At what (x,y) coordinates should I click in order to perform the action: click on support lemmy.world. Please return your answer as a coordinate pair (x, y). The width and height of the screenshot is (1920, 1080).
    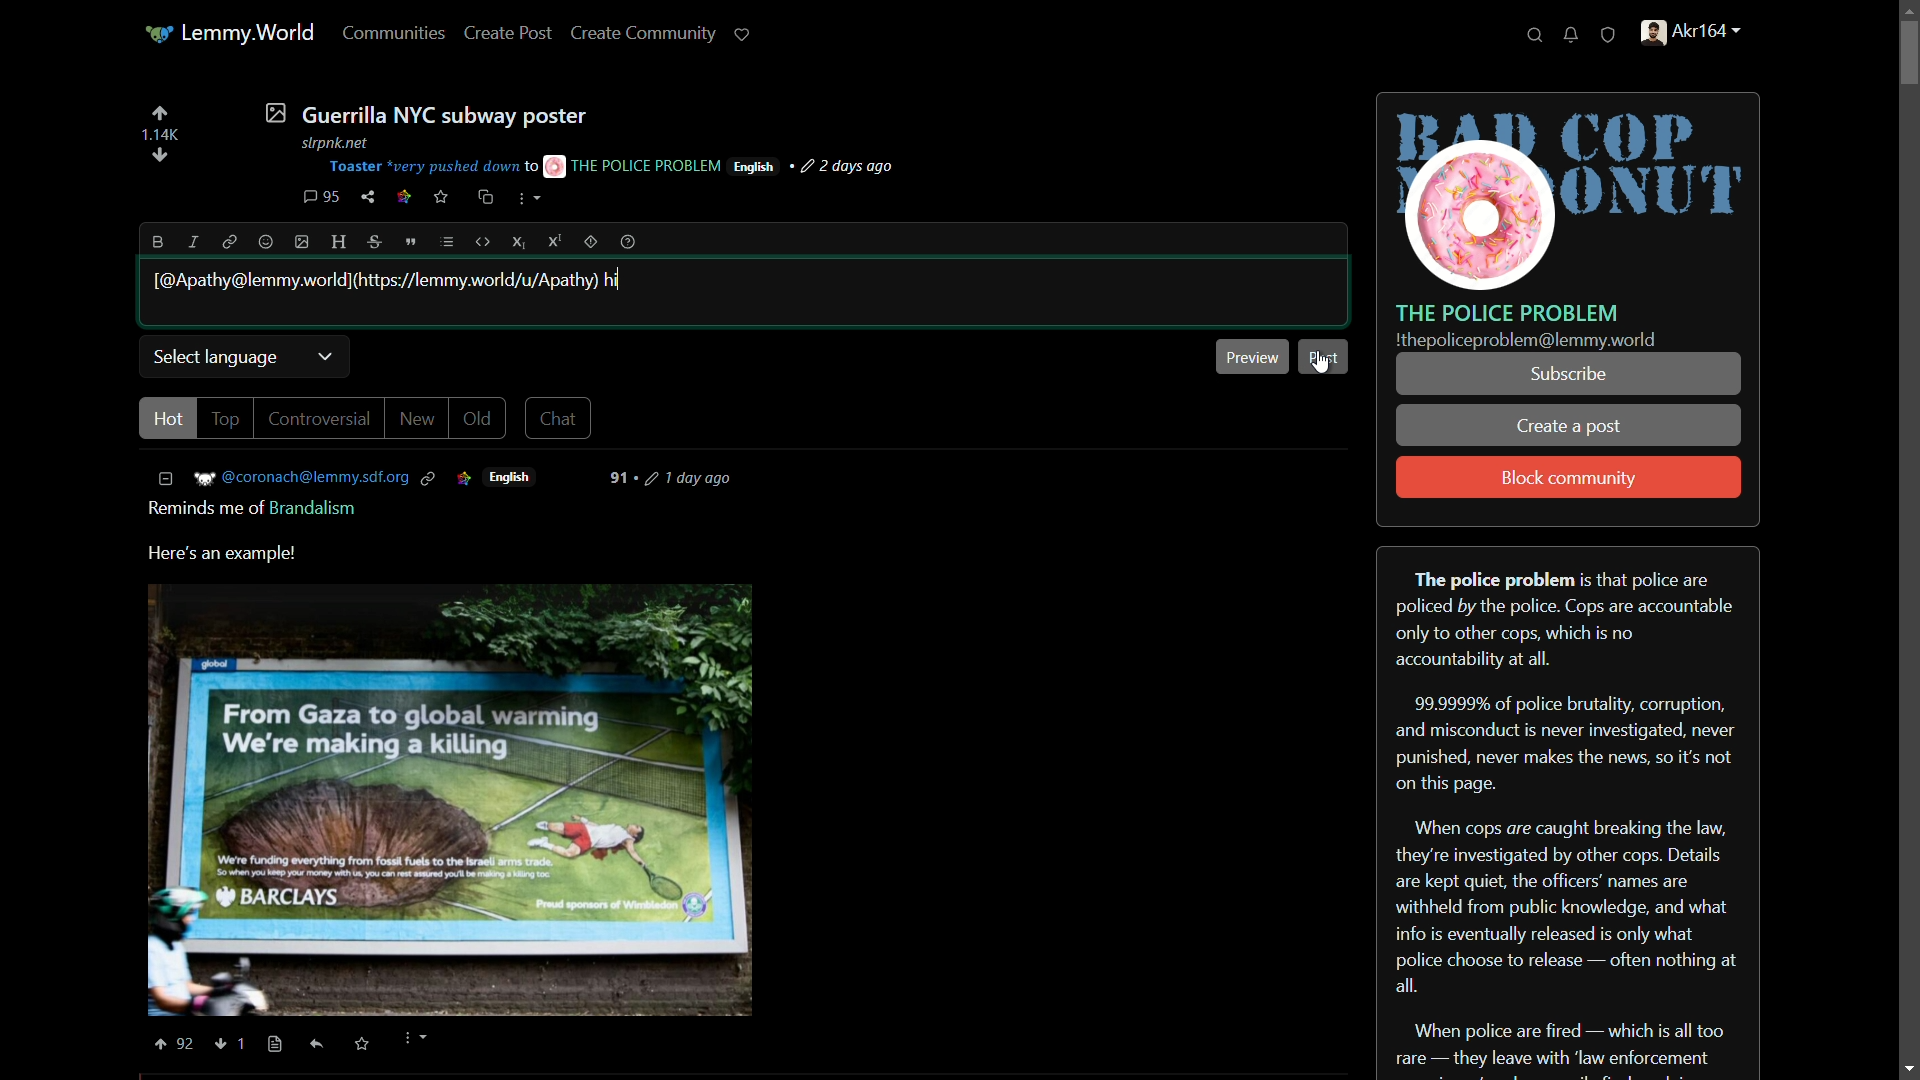
    Looking at the image, I should click on (743, 34).